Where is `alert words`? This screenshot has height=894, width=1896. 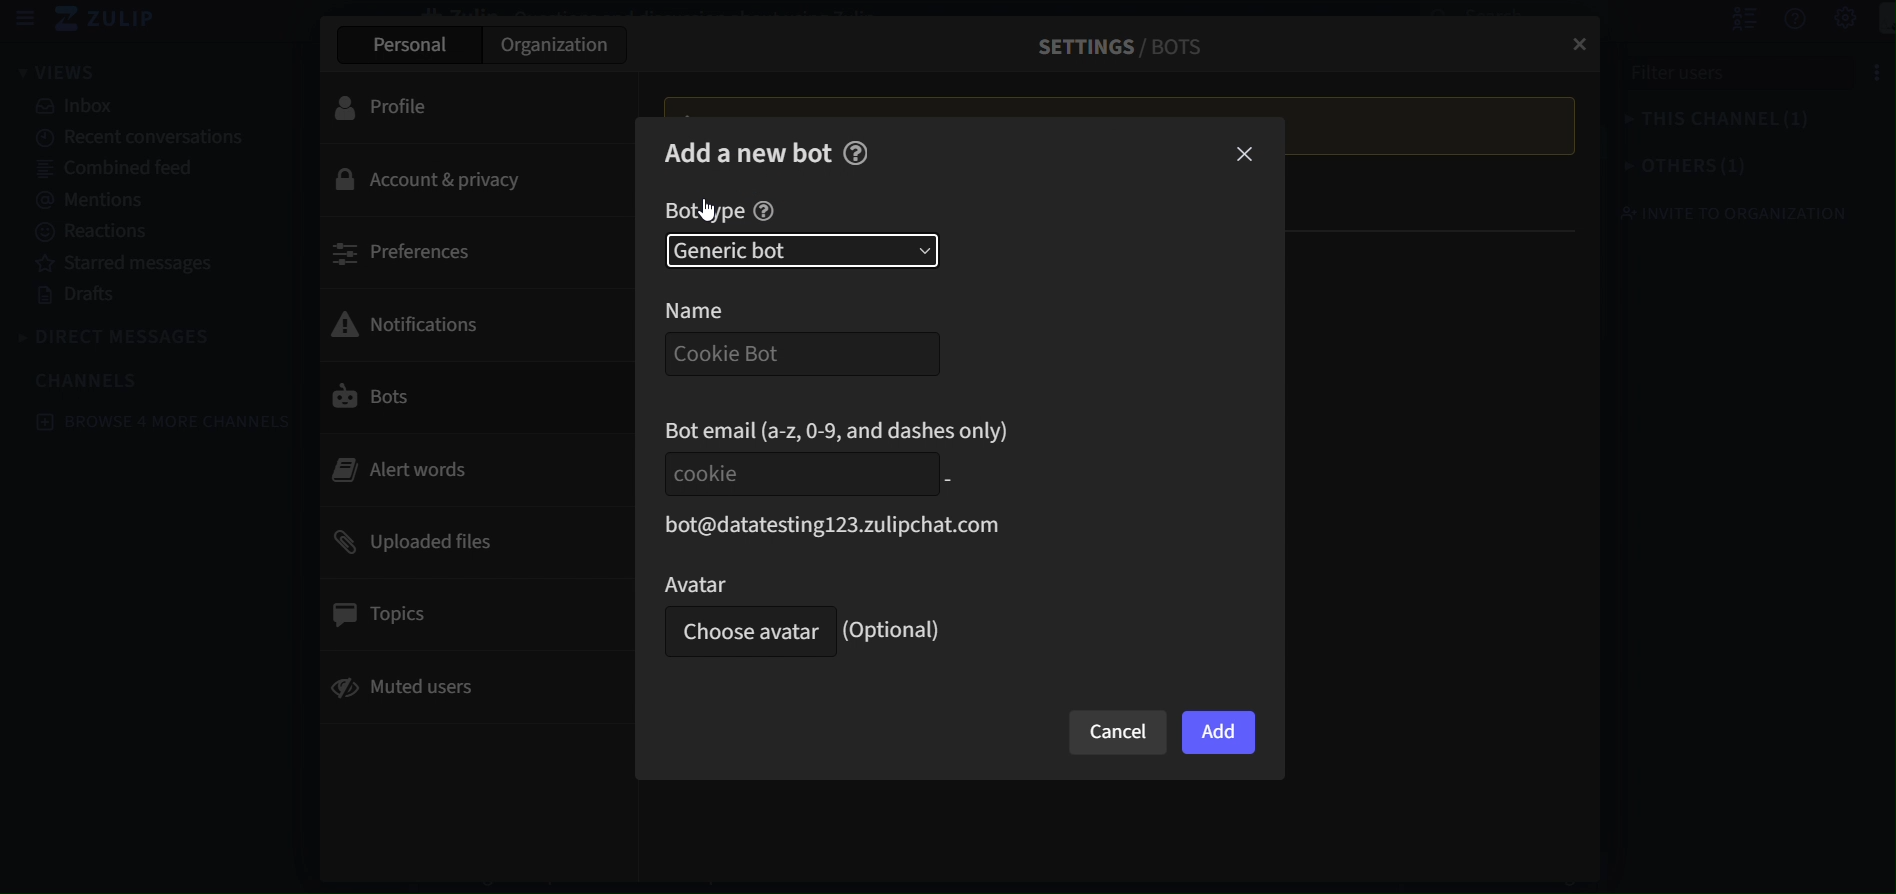
alert words is located at coordinates (459, 469).